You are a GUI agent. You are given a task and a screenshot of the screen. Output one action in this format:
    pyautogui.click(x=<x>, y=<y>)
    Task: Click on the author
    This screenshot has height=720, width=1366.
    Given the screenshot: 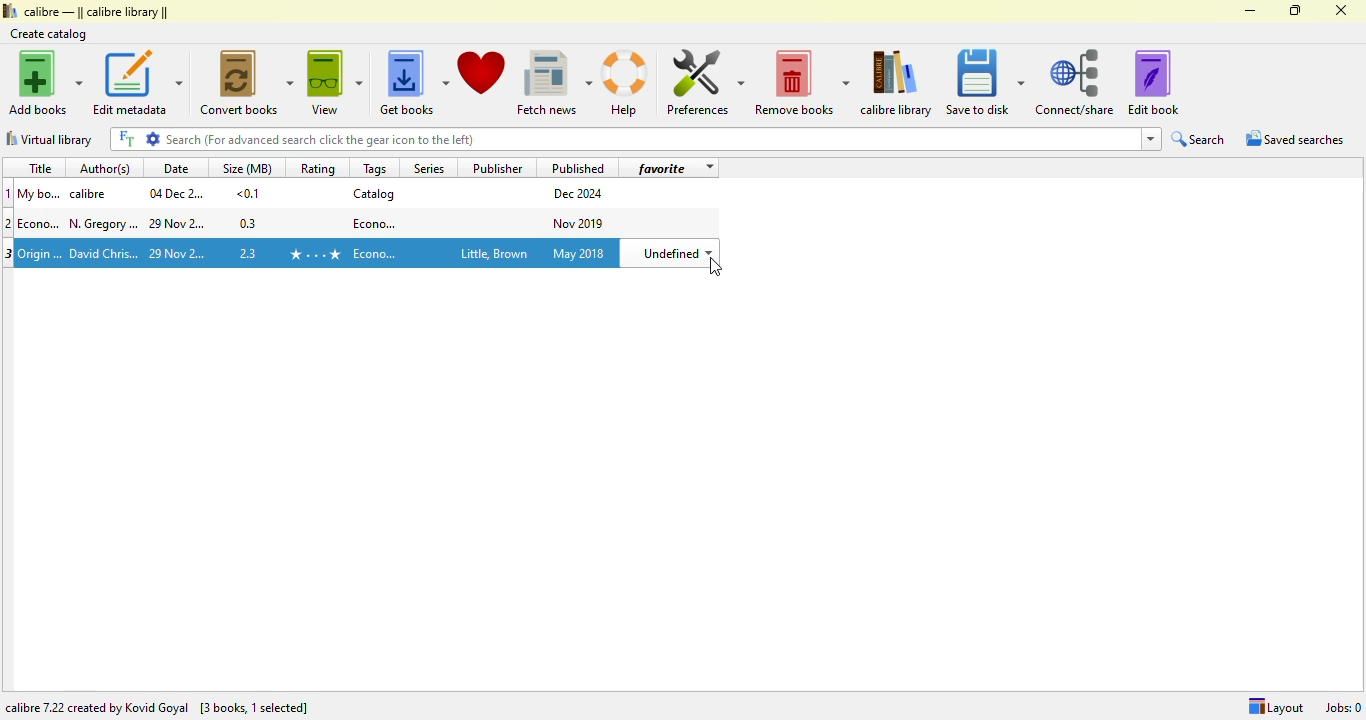 What is the action you would take?
    pyautogui.click(x=104, y=224)
    